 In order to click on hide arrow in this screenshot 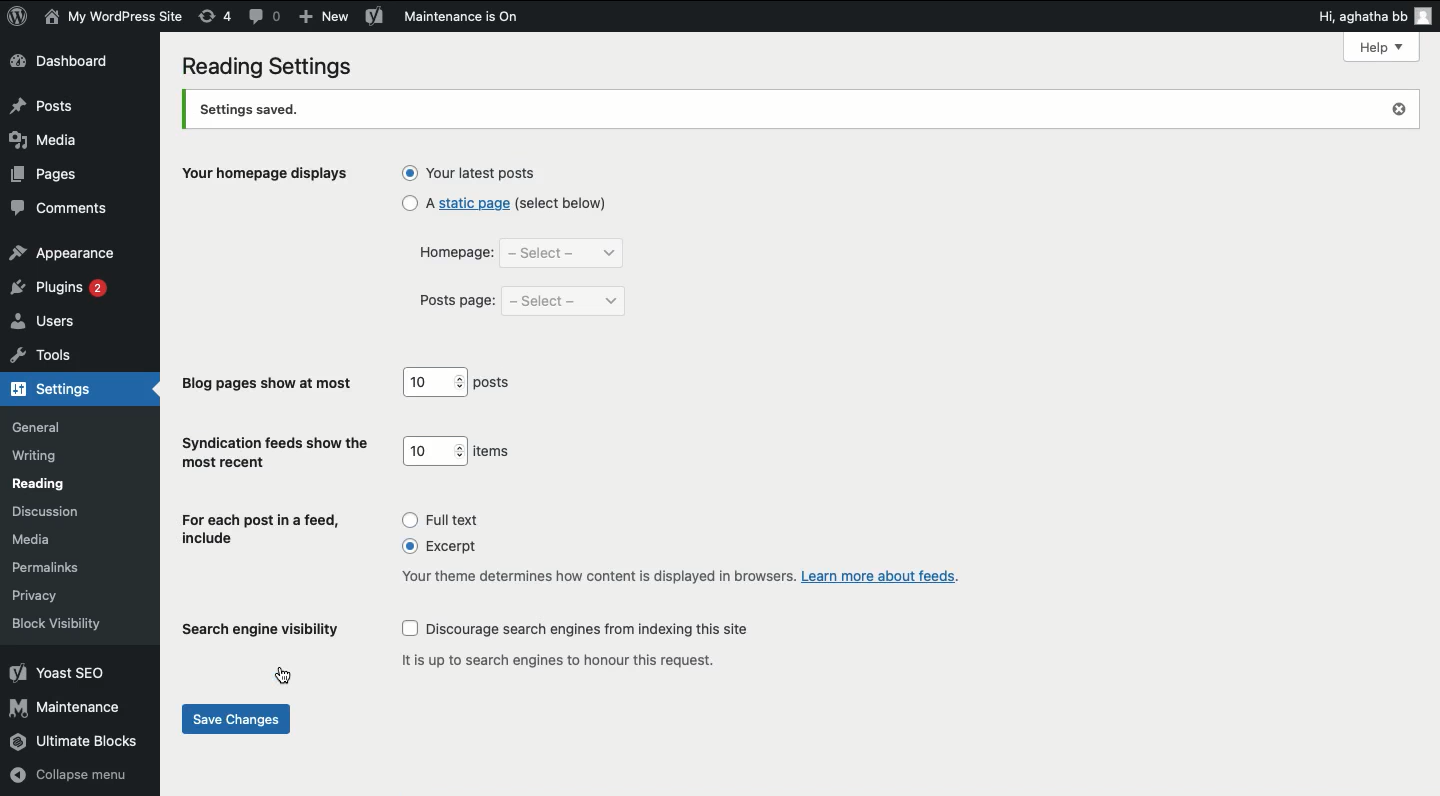, I will do `click(154, 392)`.